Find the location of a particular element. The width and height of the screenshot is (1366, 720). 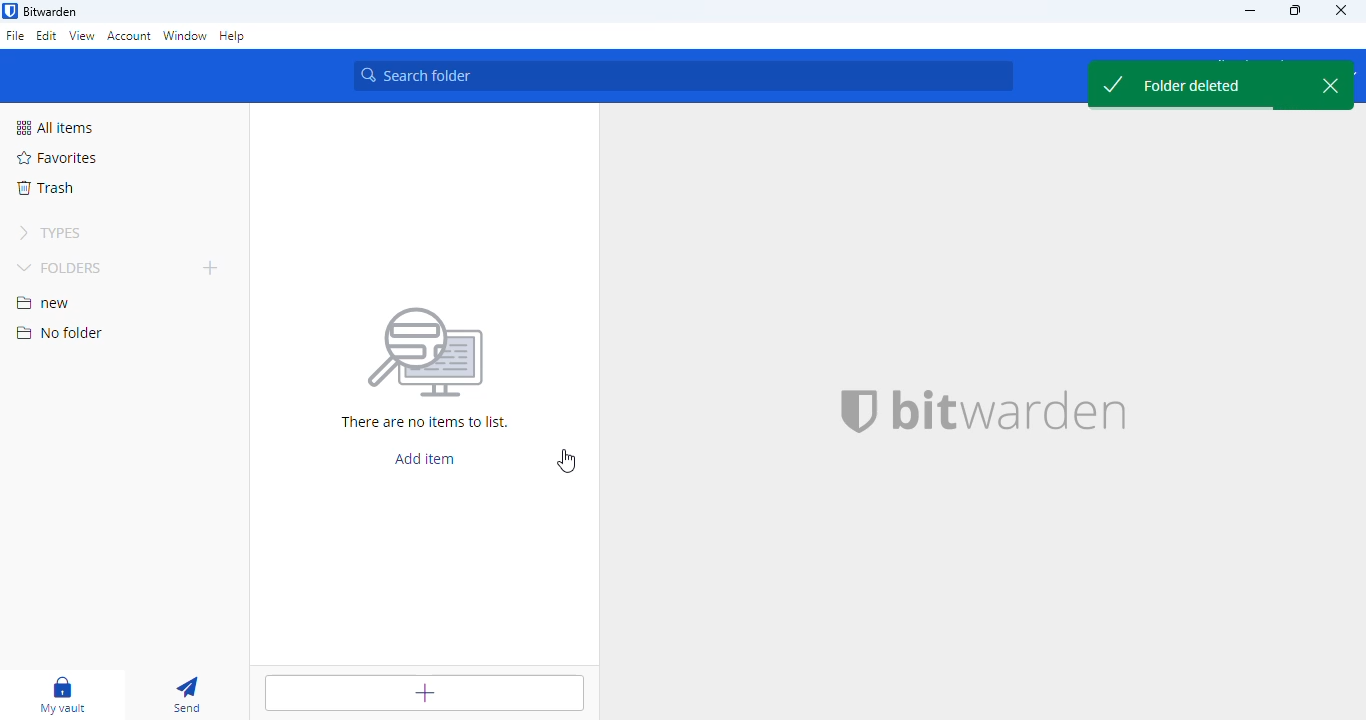

trash is located at coordinates (47, 188).